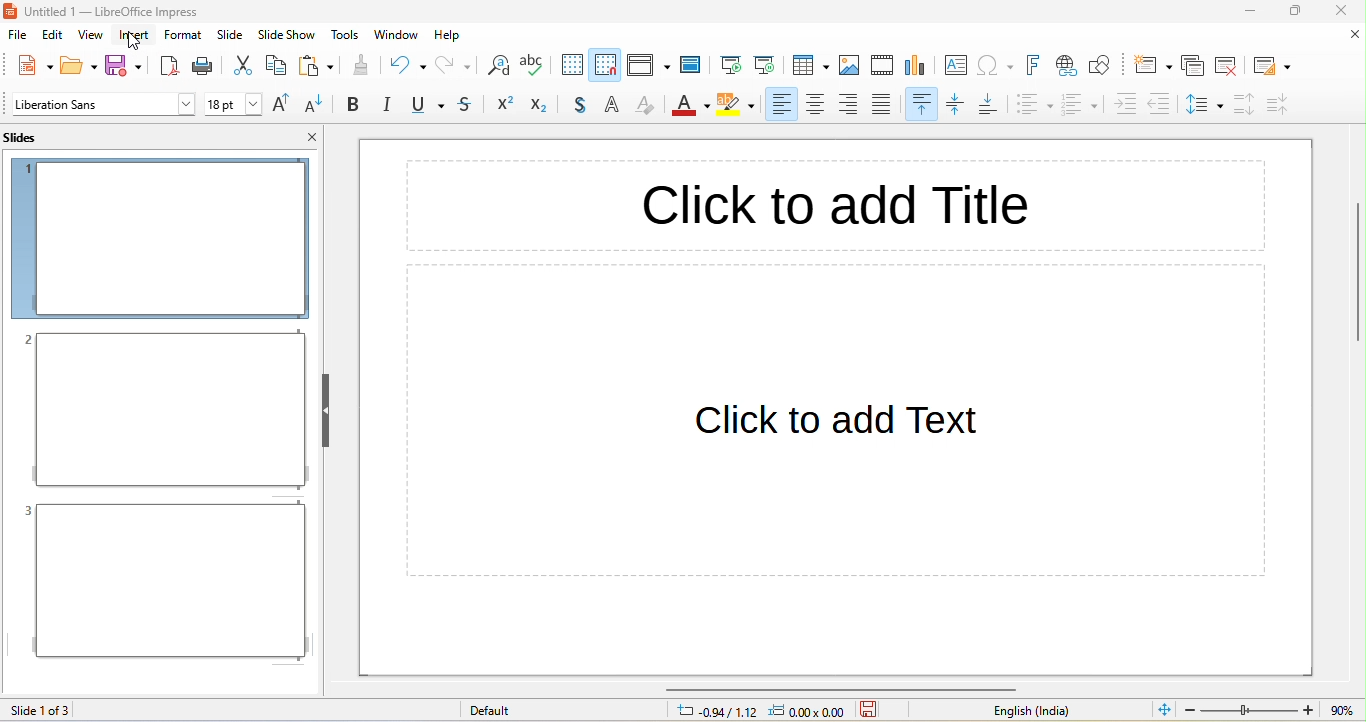  What do you see at coordinates (736, 107) in the screenshot?
I see `character highlighting` at bounding box center [736, 107].